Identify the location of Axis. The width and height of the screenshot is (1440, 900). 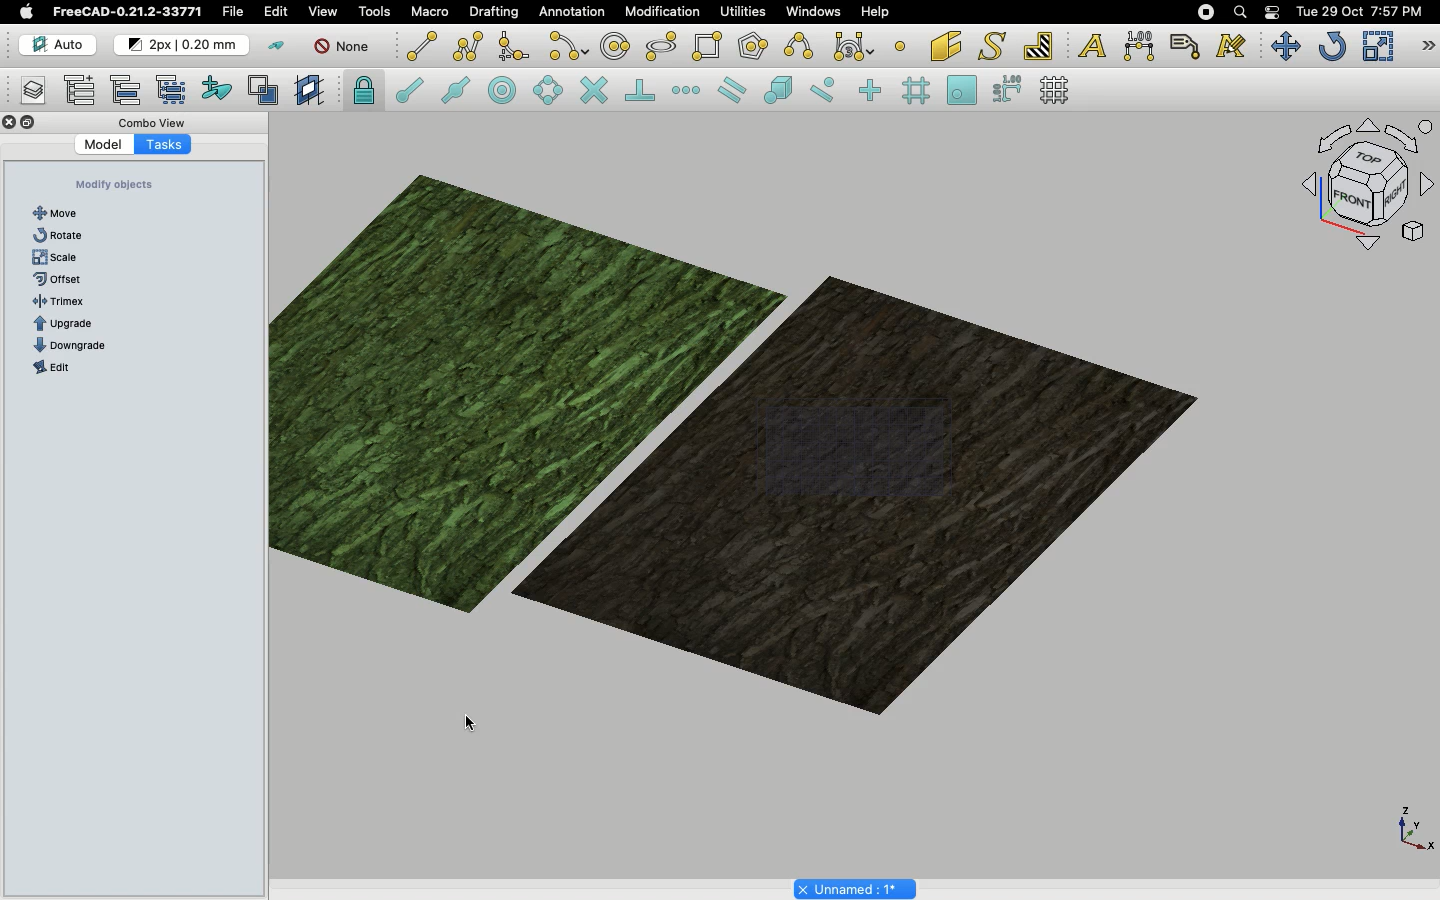
(1411, 827).